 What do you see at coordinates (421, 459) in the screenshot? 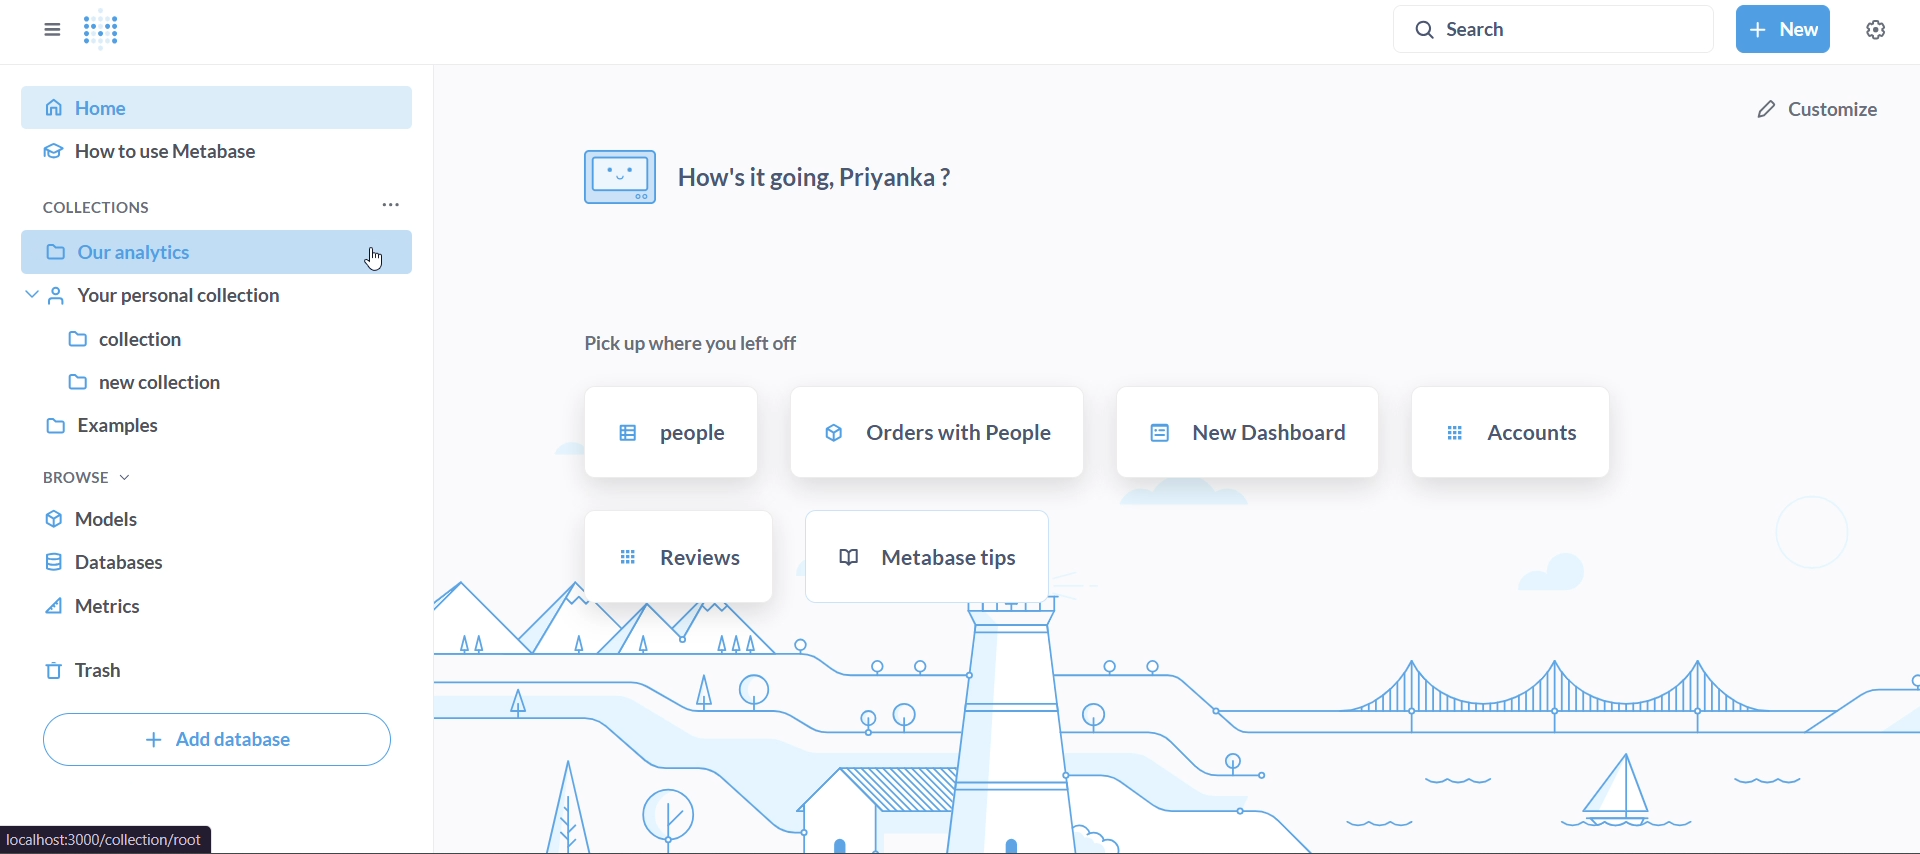
I see `vertical scroll bar` at bounding box center [421, 459].